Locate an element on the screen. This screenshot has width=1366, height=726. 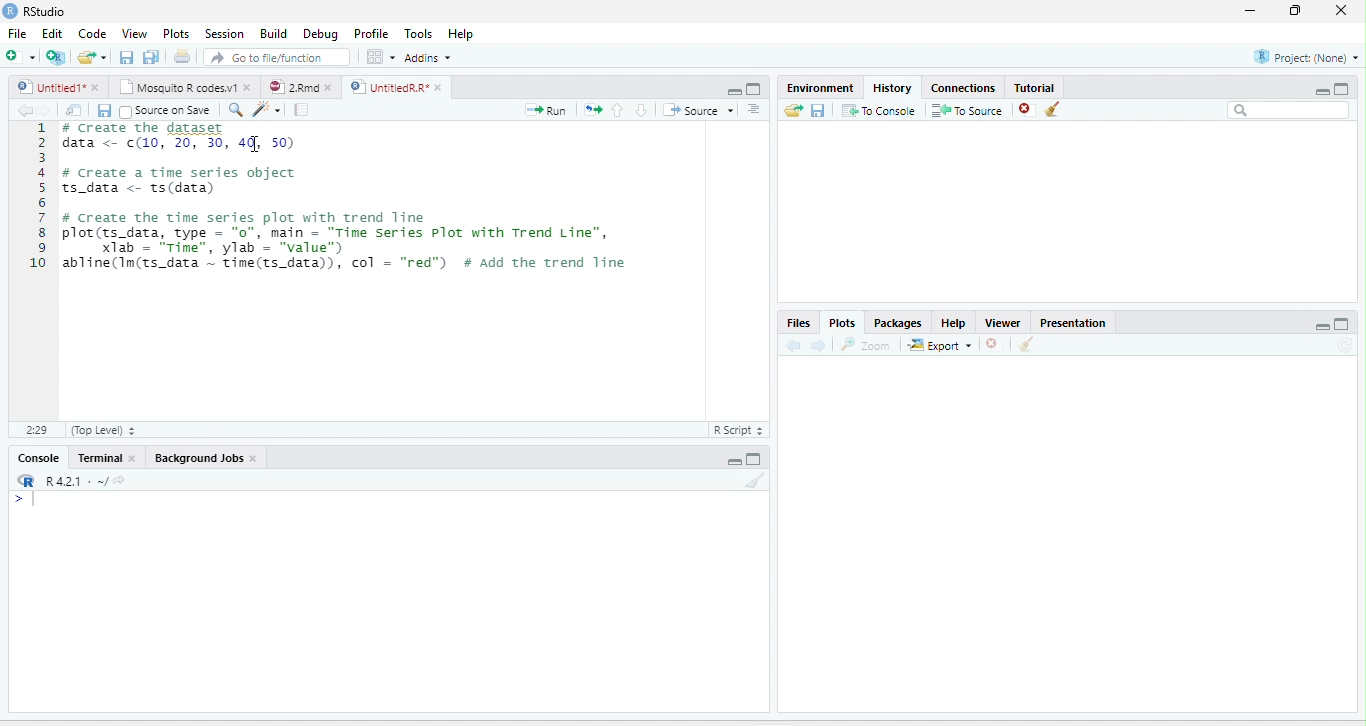
Maximize is located at coordinates (1342, 88).